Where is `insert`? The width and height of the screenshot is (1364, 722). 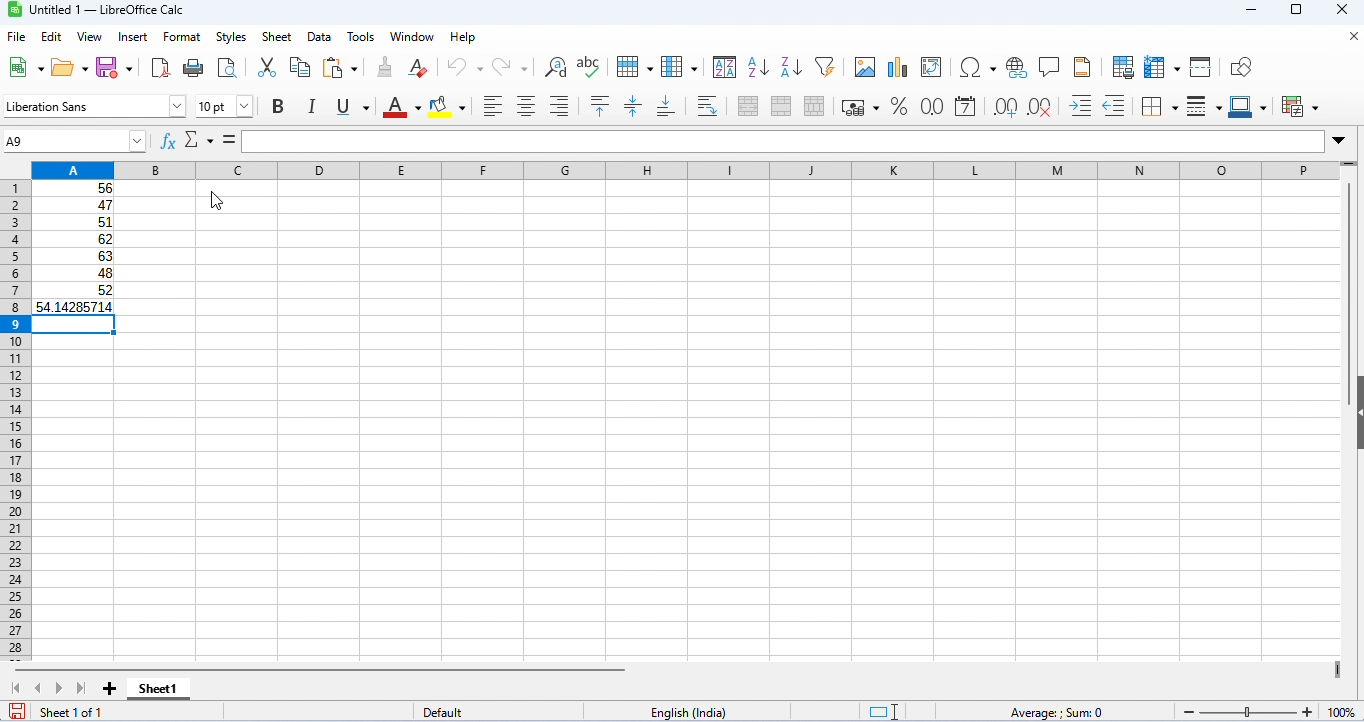 insert is located at coordinates (136, 36).